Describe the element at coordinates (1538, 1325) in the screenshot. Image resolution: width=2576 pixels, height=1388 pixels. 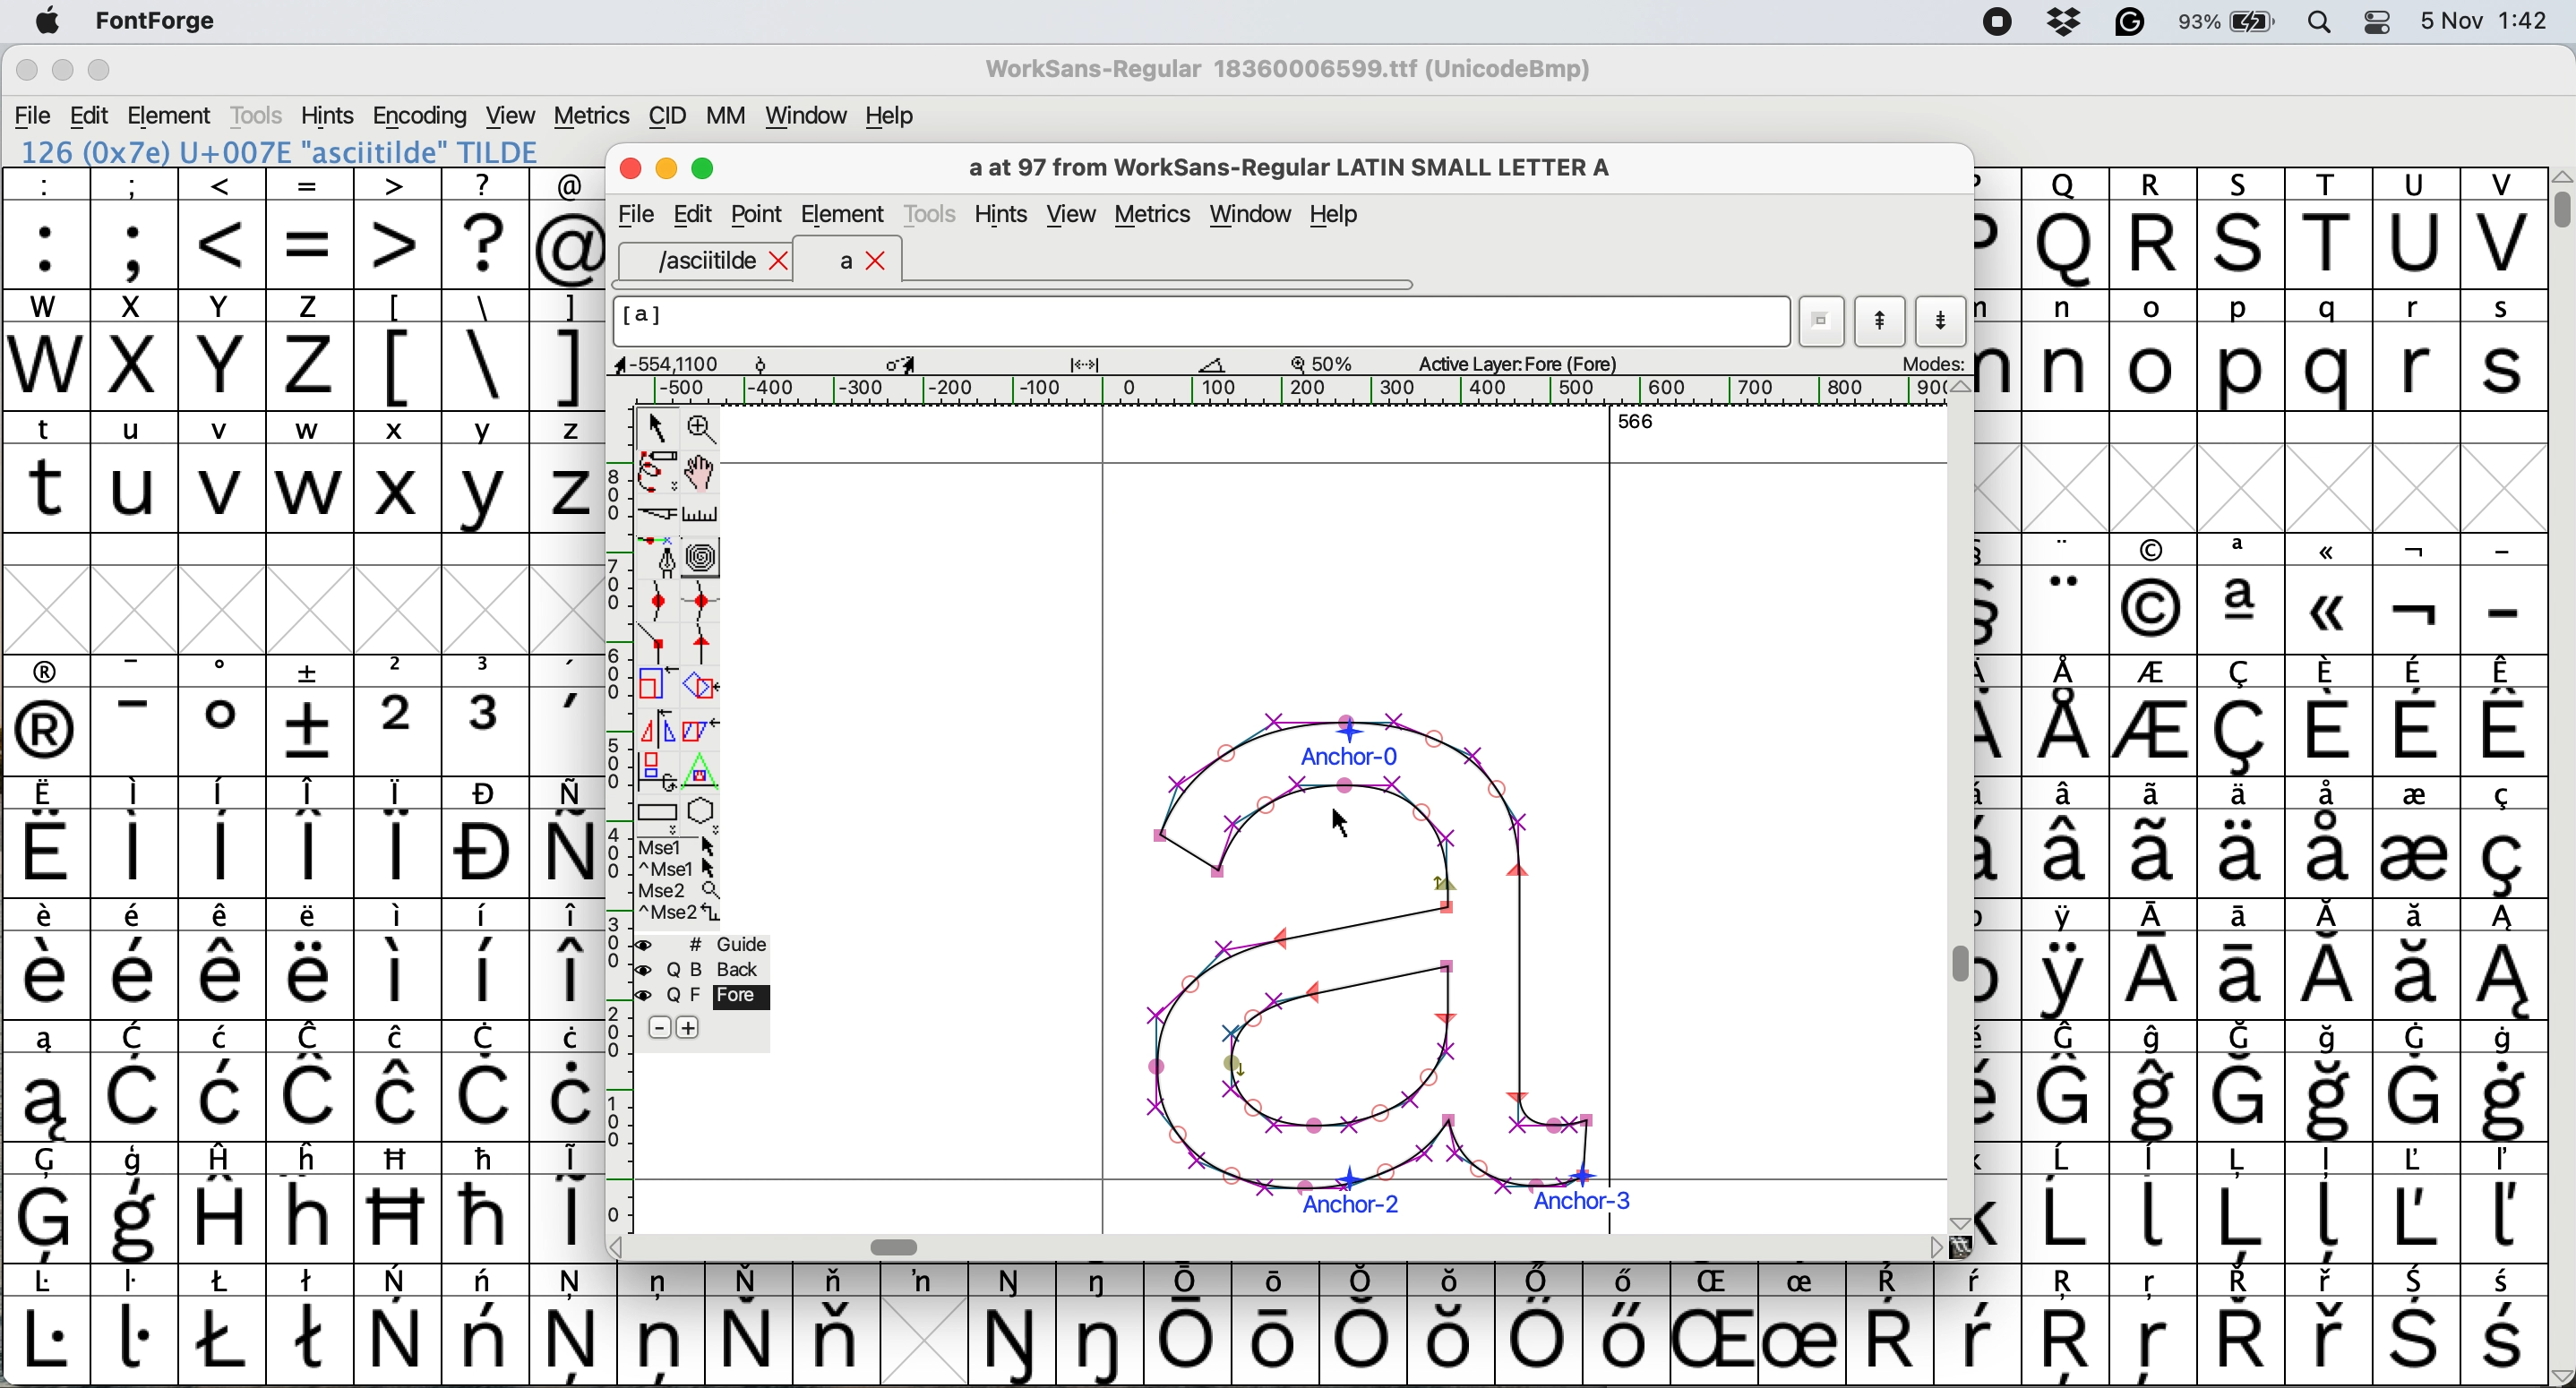
I see `symbol` at that location.